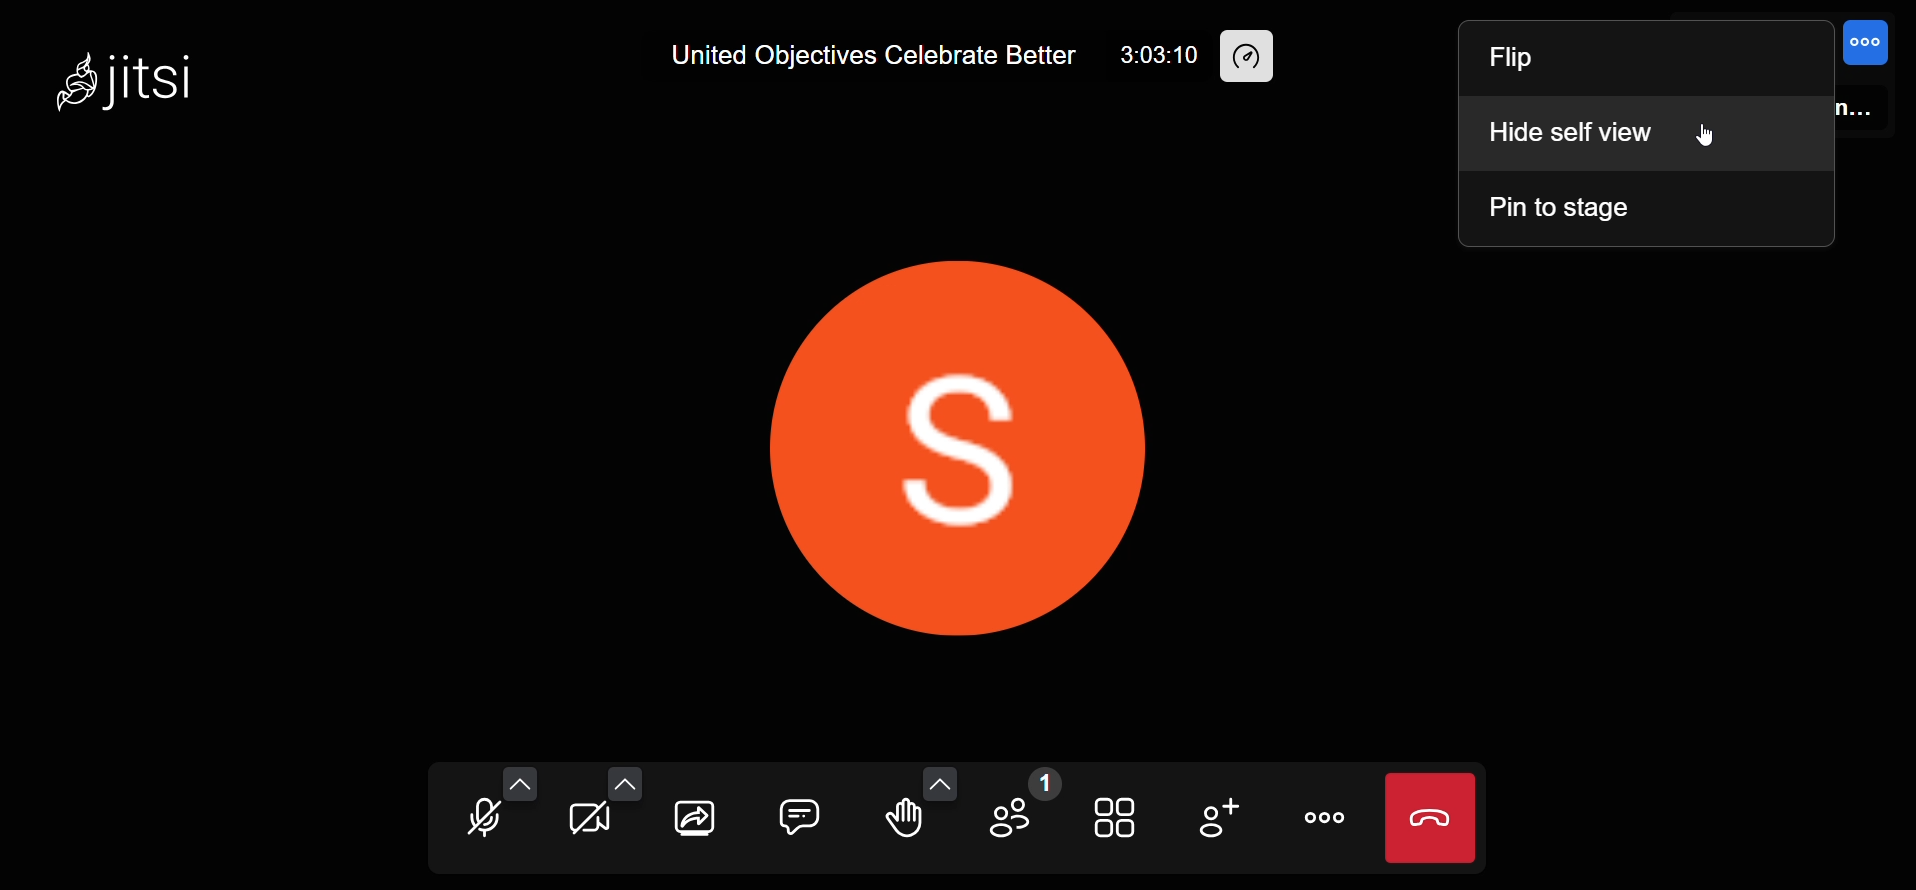 This screenshot has height=890, width=1916. Describe the element at coordinates (625, 783) in the screenshot. I see `more video option` at that location.